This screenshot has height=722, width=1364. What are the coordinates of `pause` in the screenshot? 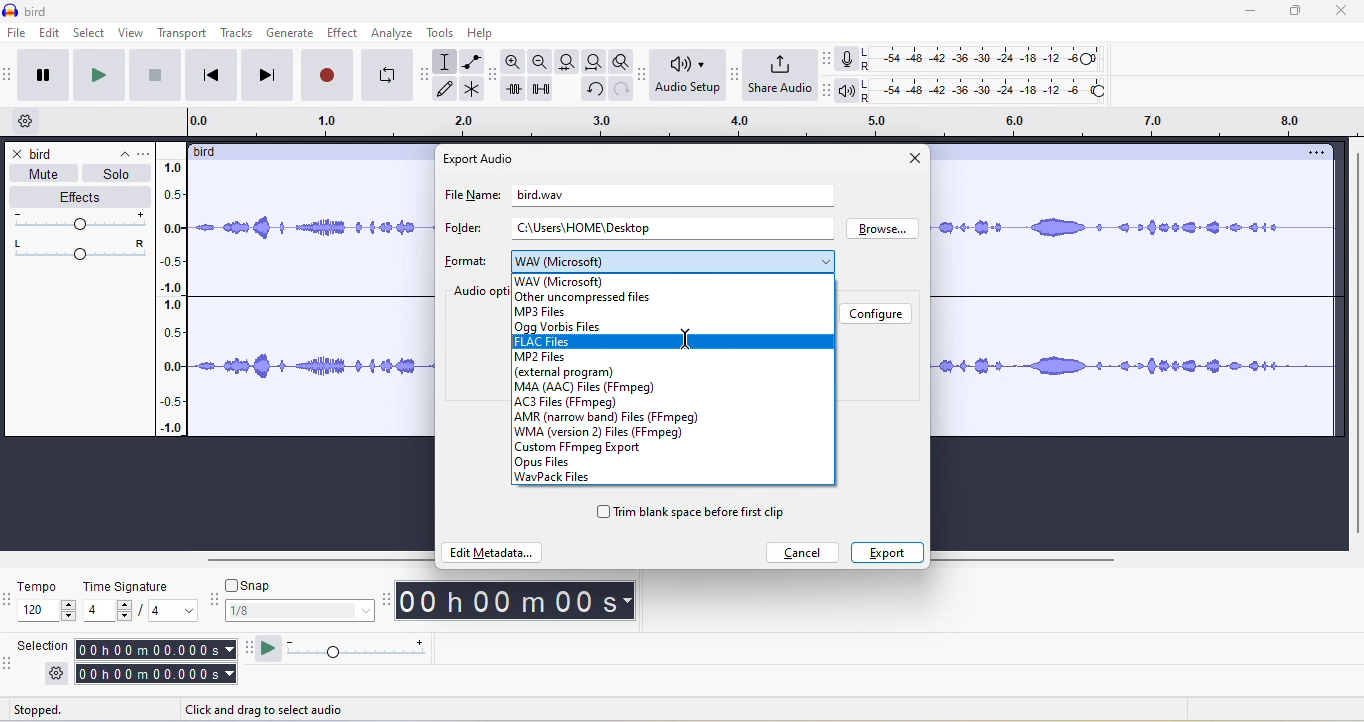 It's located at (48, 76).